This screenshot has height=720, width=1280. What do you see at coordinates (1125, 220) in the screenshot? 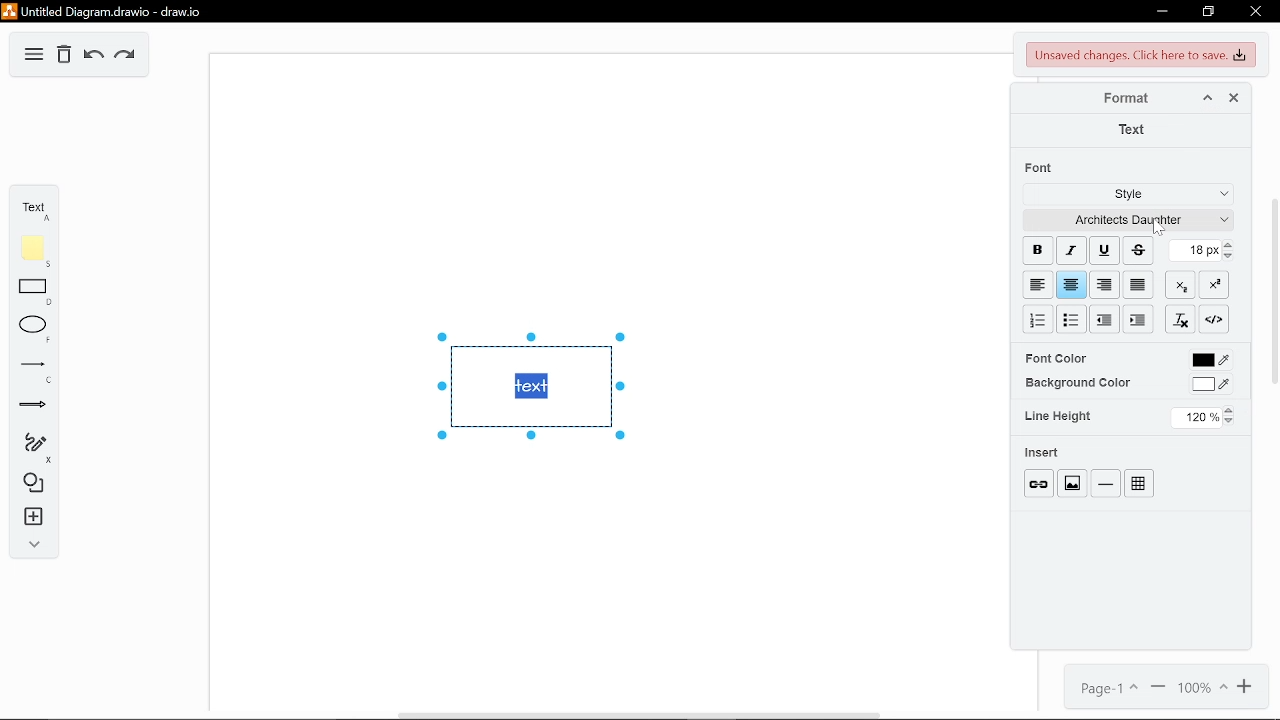
I see `font style` at bounding box center [1125, 220].